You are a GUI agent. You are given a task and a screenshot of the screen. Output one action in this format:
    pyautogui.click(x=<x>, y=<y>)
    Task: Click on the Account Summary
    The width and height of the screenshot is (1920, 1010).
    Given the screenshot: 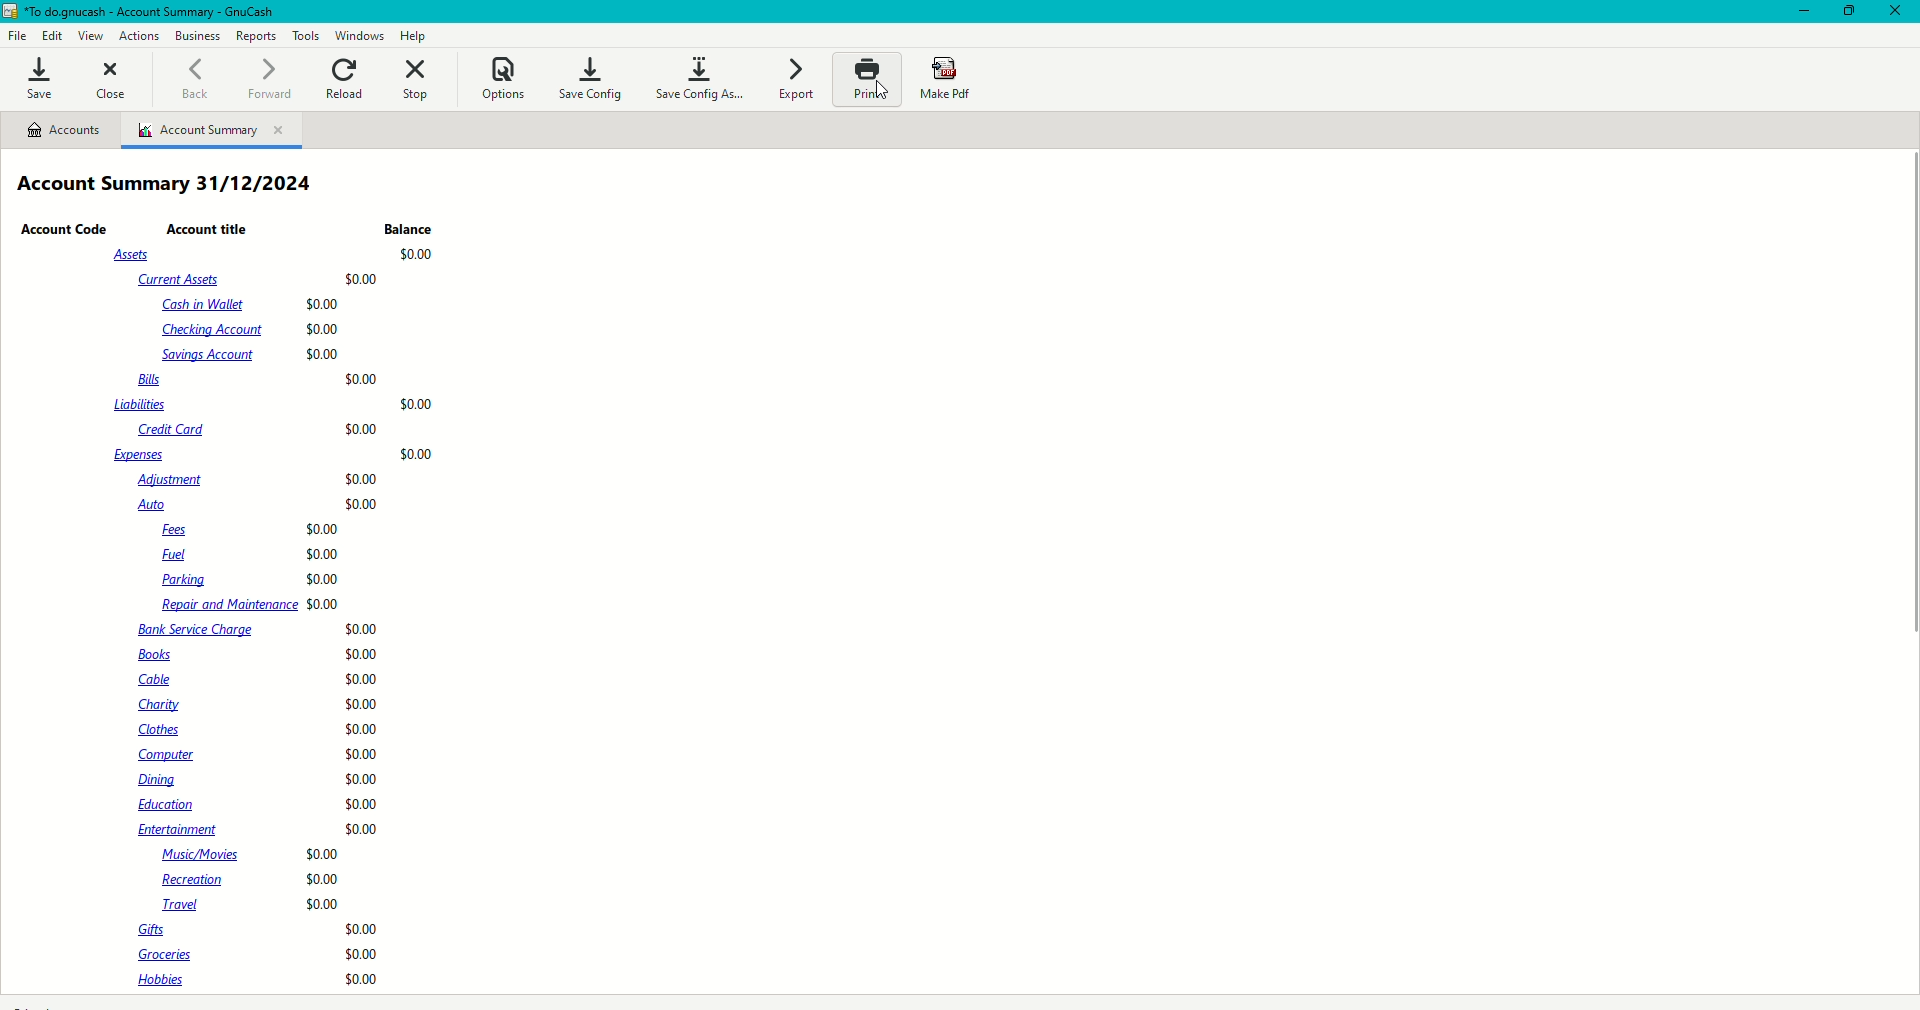 What is the action you would take?
    pyautogui.click(x=214, y=131)
    